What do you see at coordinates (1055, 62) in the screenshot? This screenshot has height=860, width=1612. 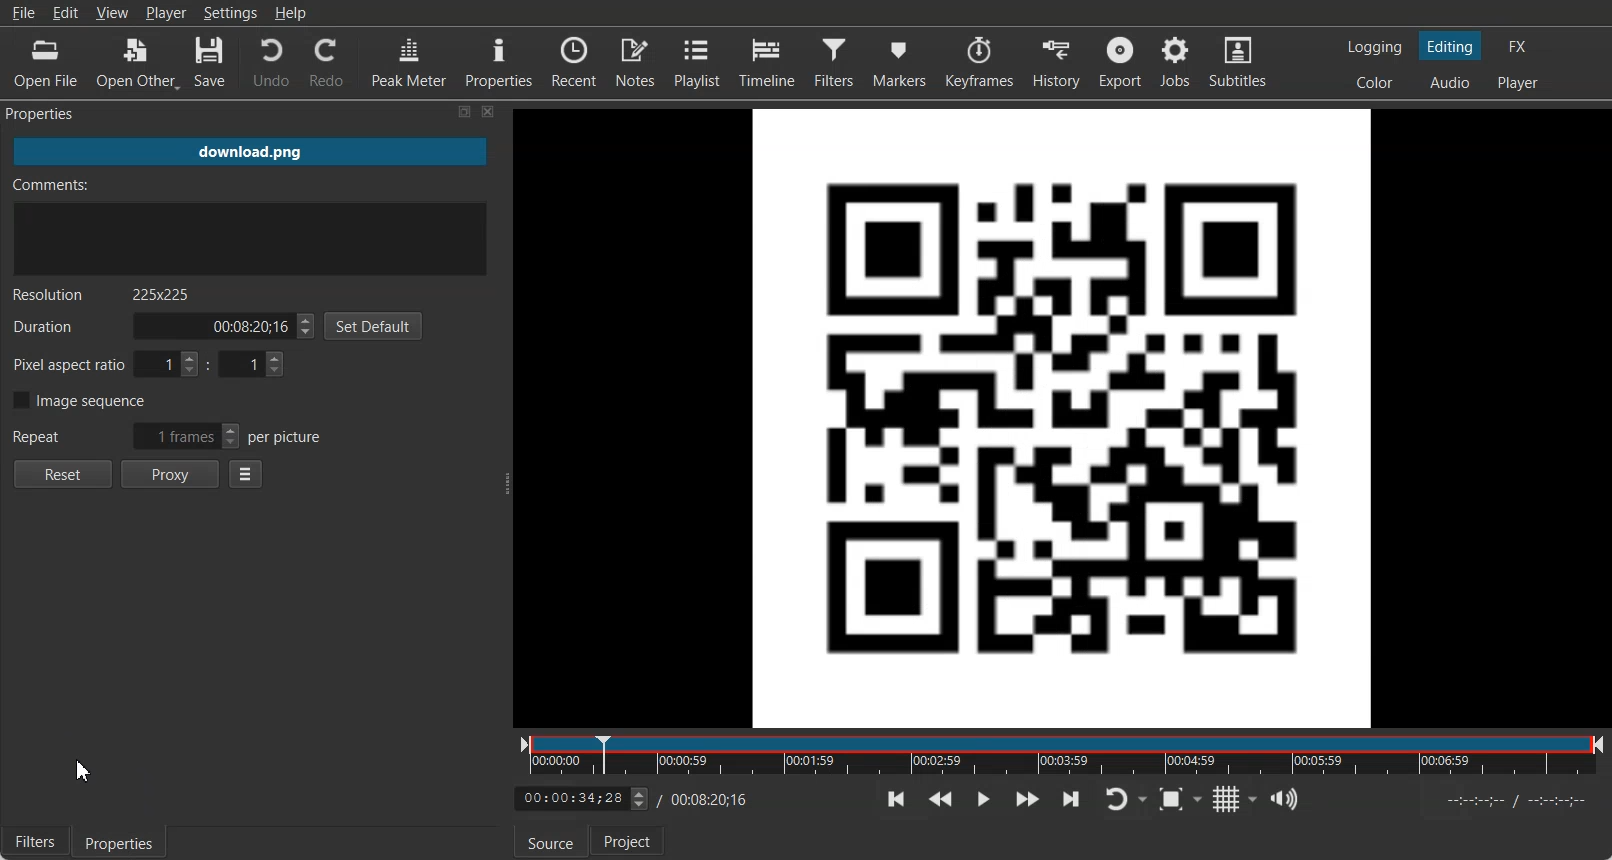 I see `History` at bounding box center [1055, 62].